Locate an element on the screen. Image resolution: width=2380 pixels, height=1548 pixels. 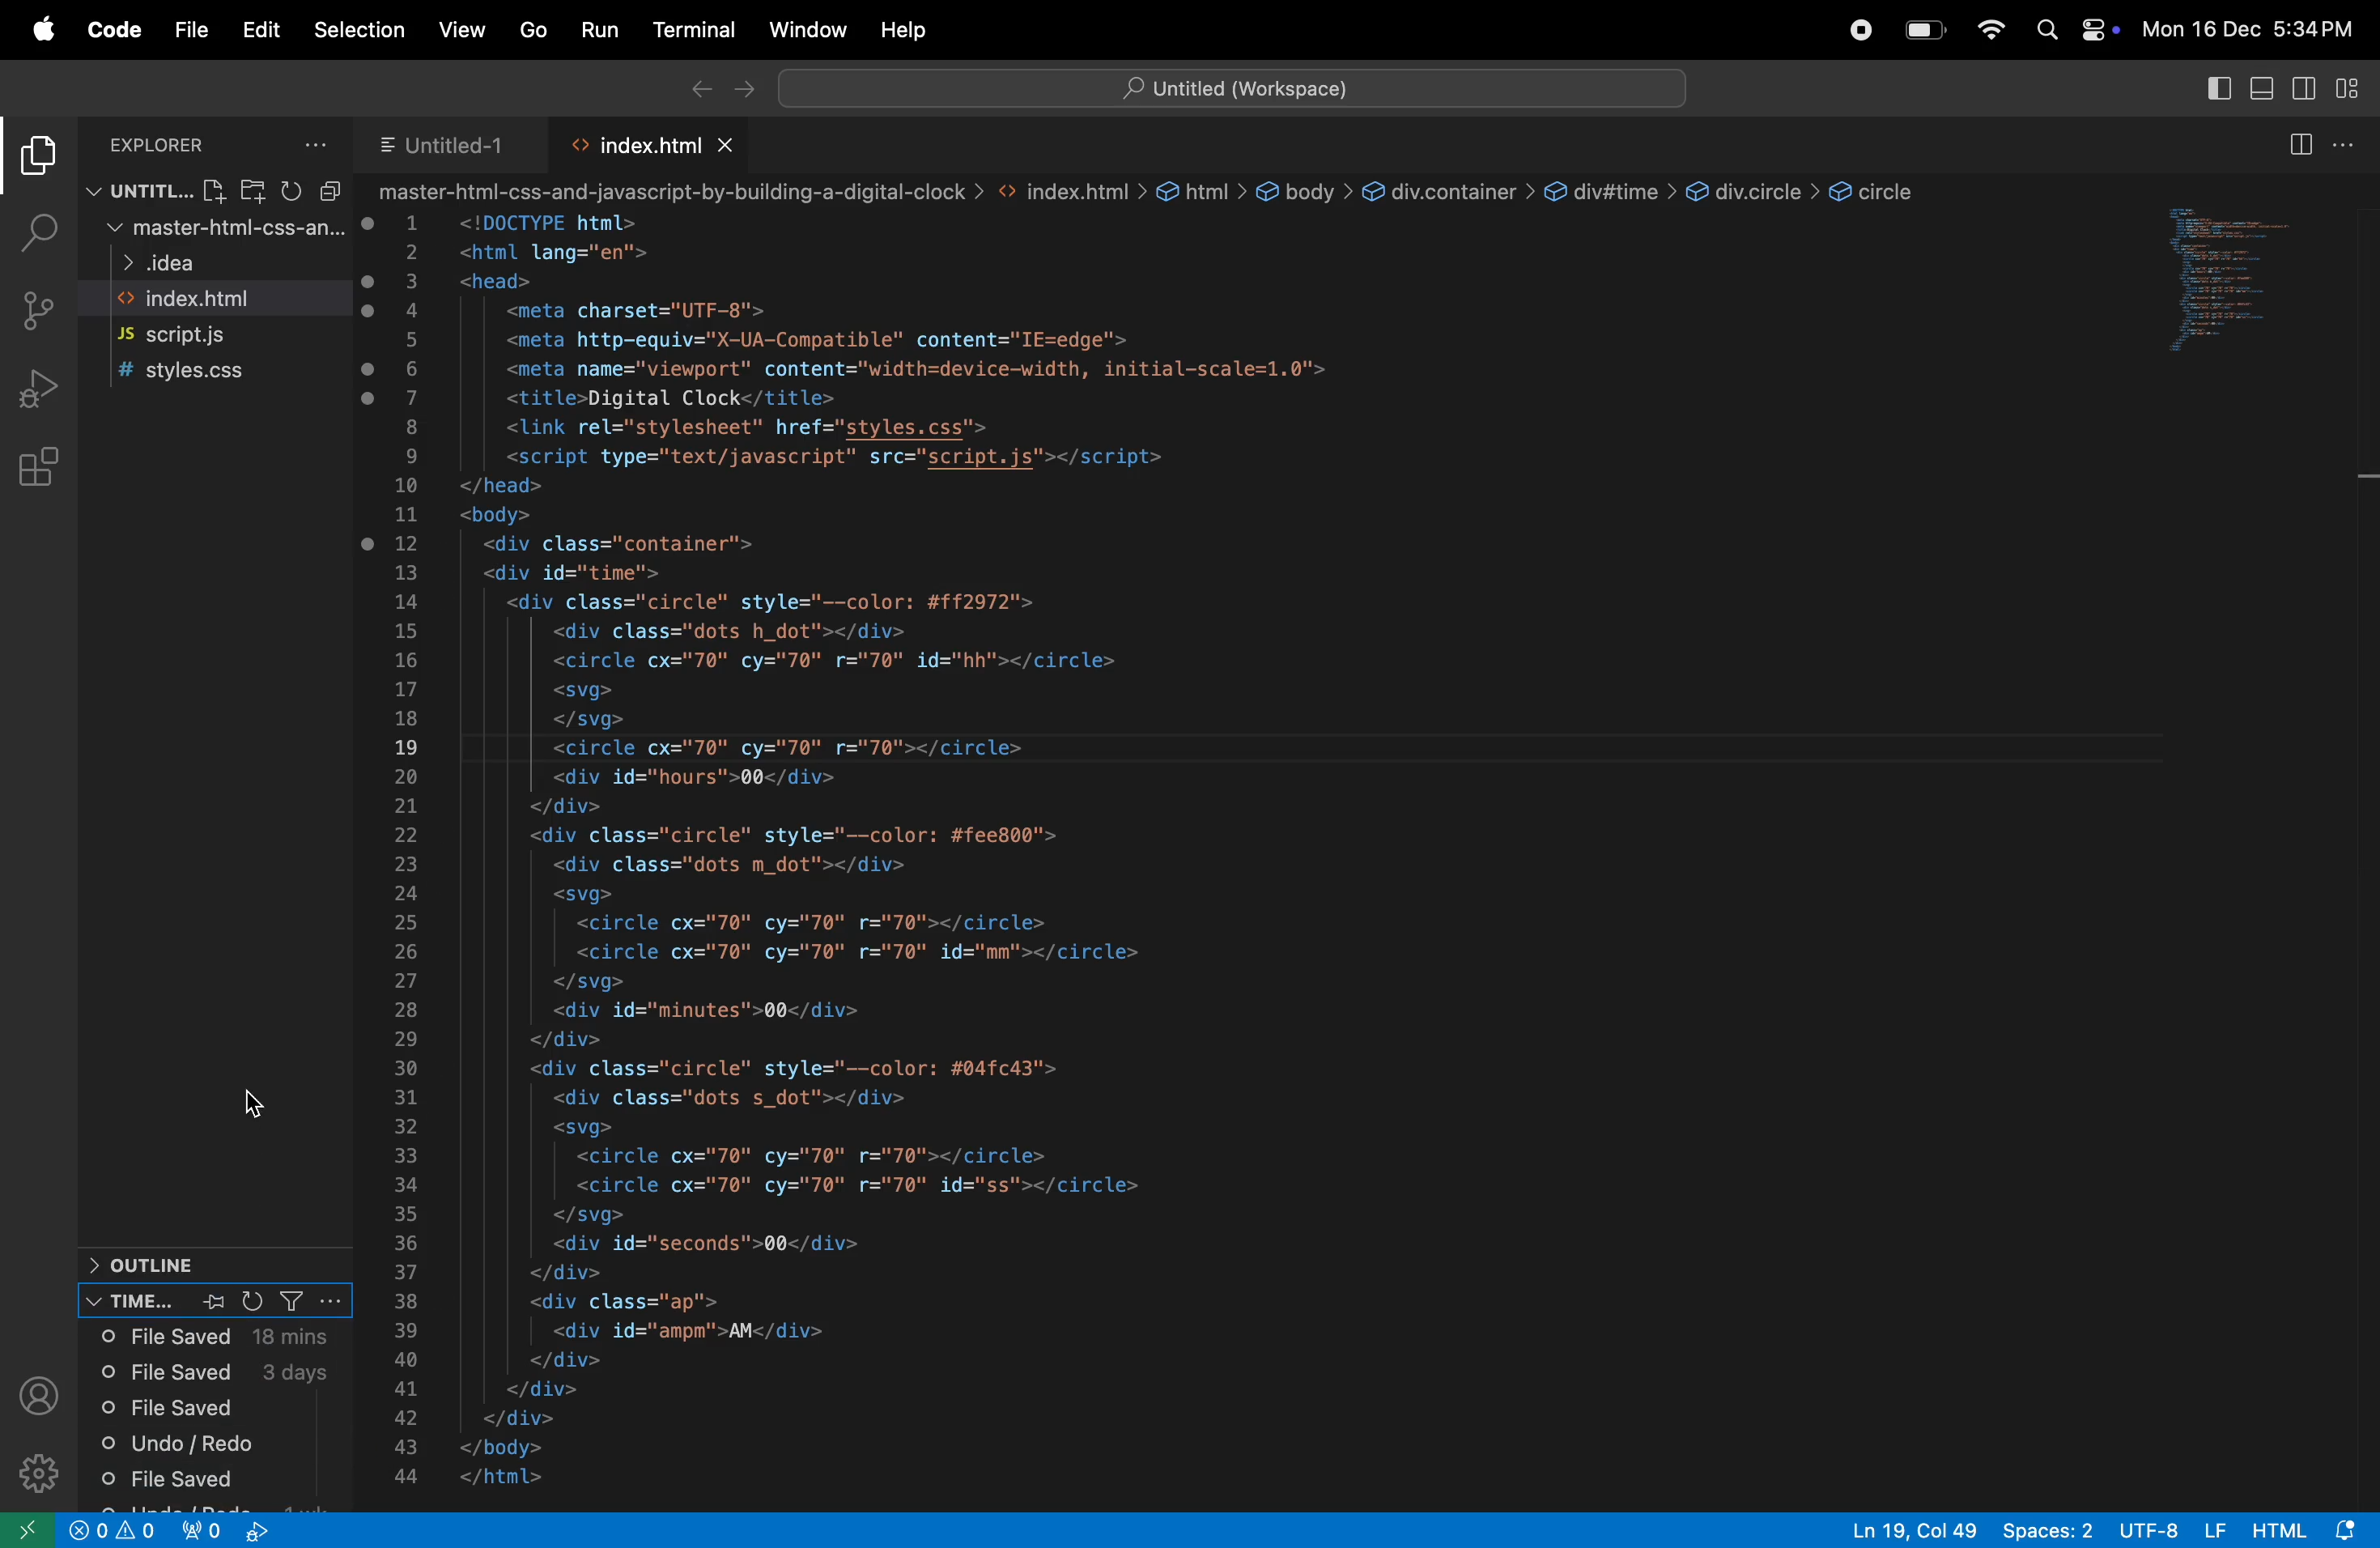
apple widgets is located at coordinates (2076, 31).